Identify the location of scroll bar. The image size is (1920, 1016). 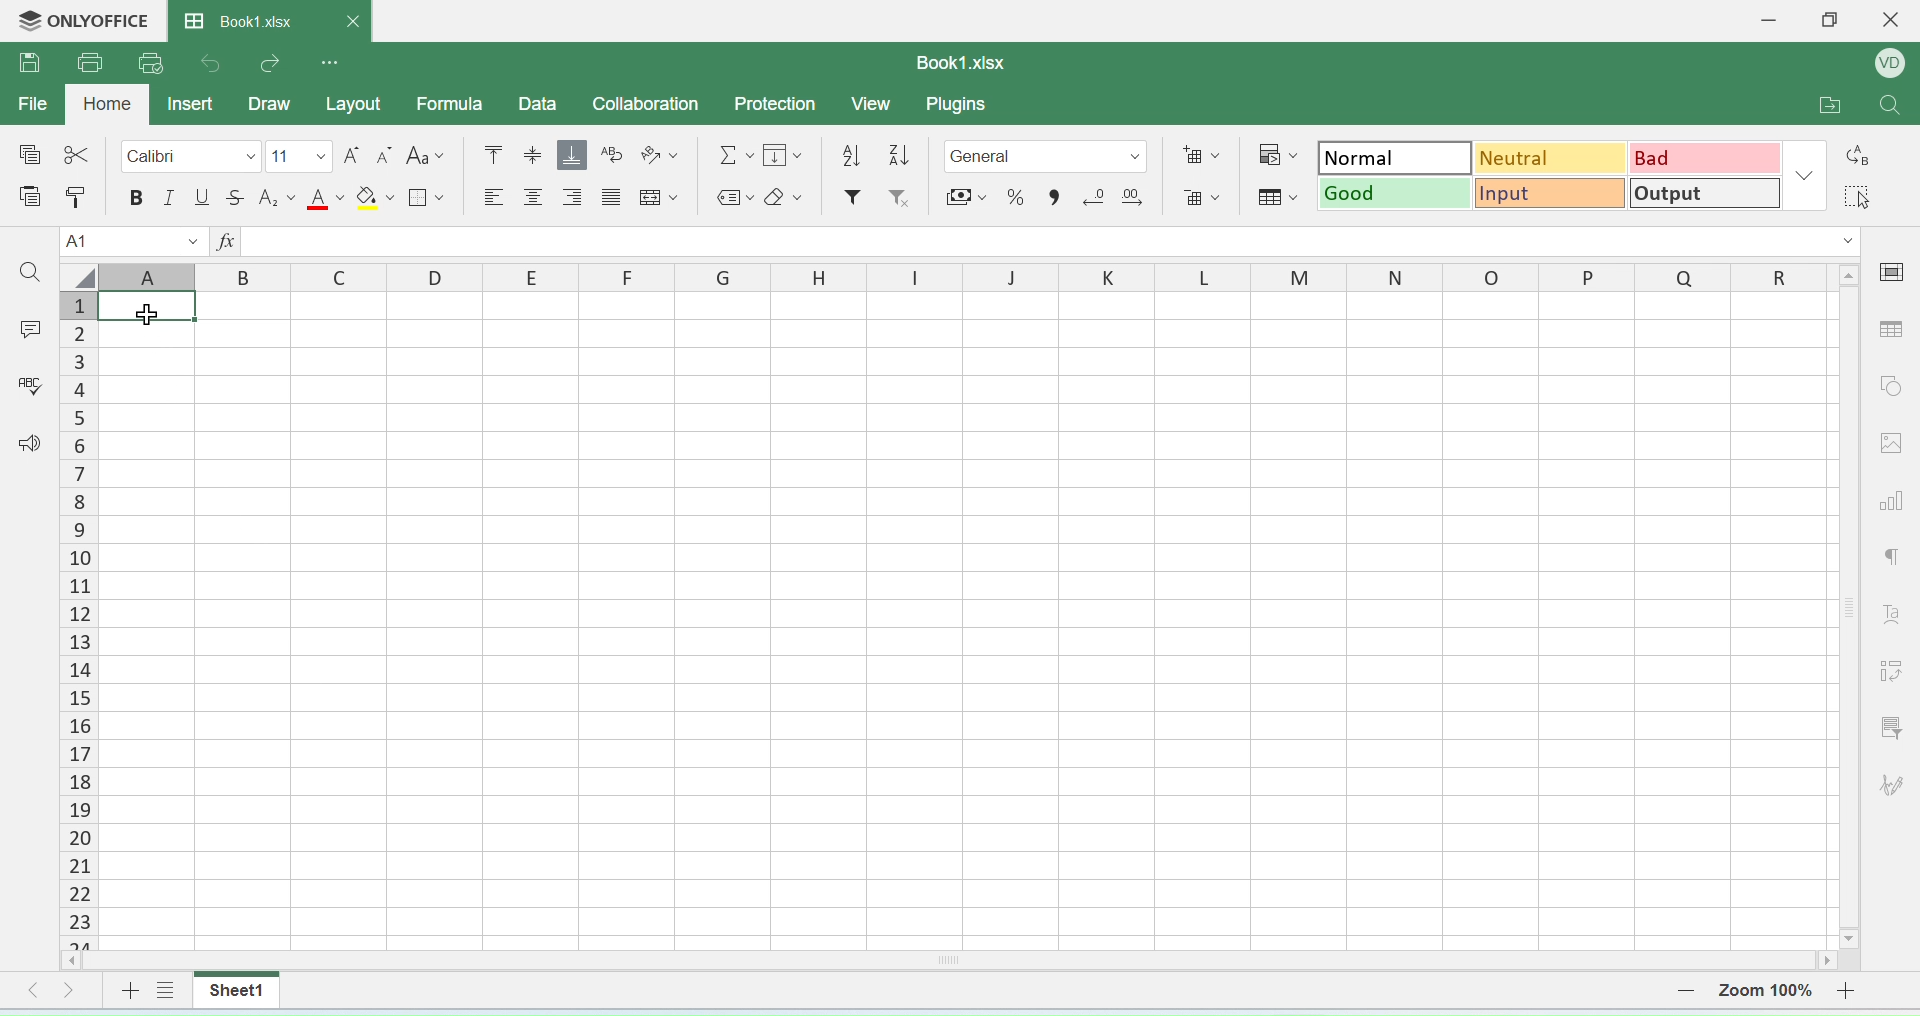
(1849, 601).